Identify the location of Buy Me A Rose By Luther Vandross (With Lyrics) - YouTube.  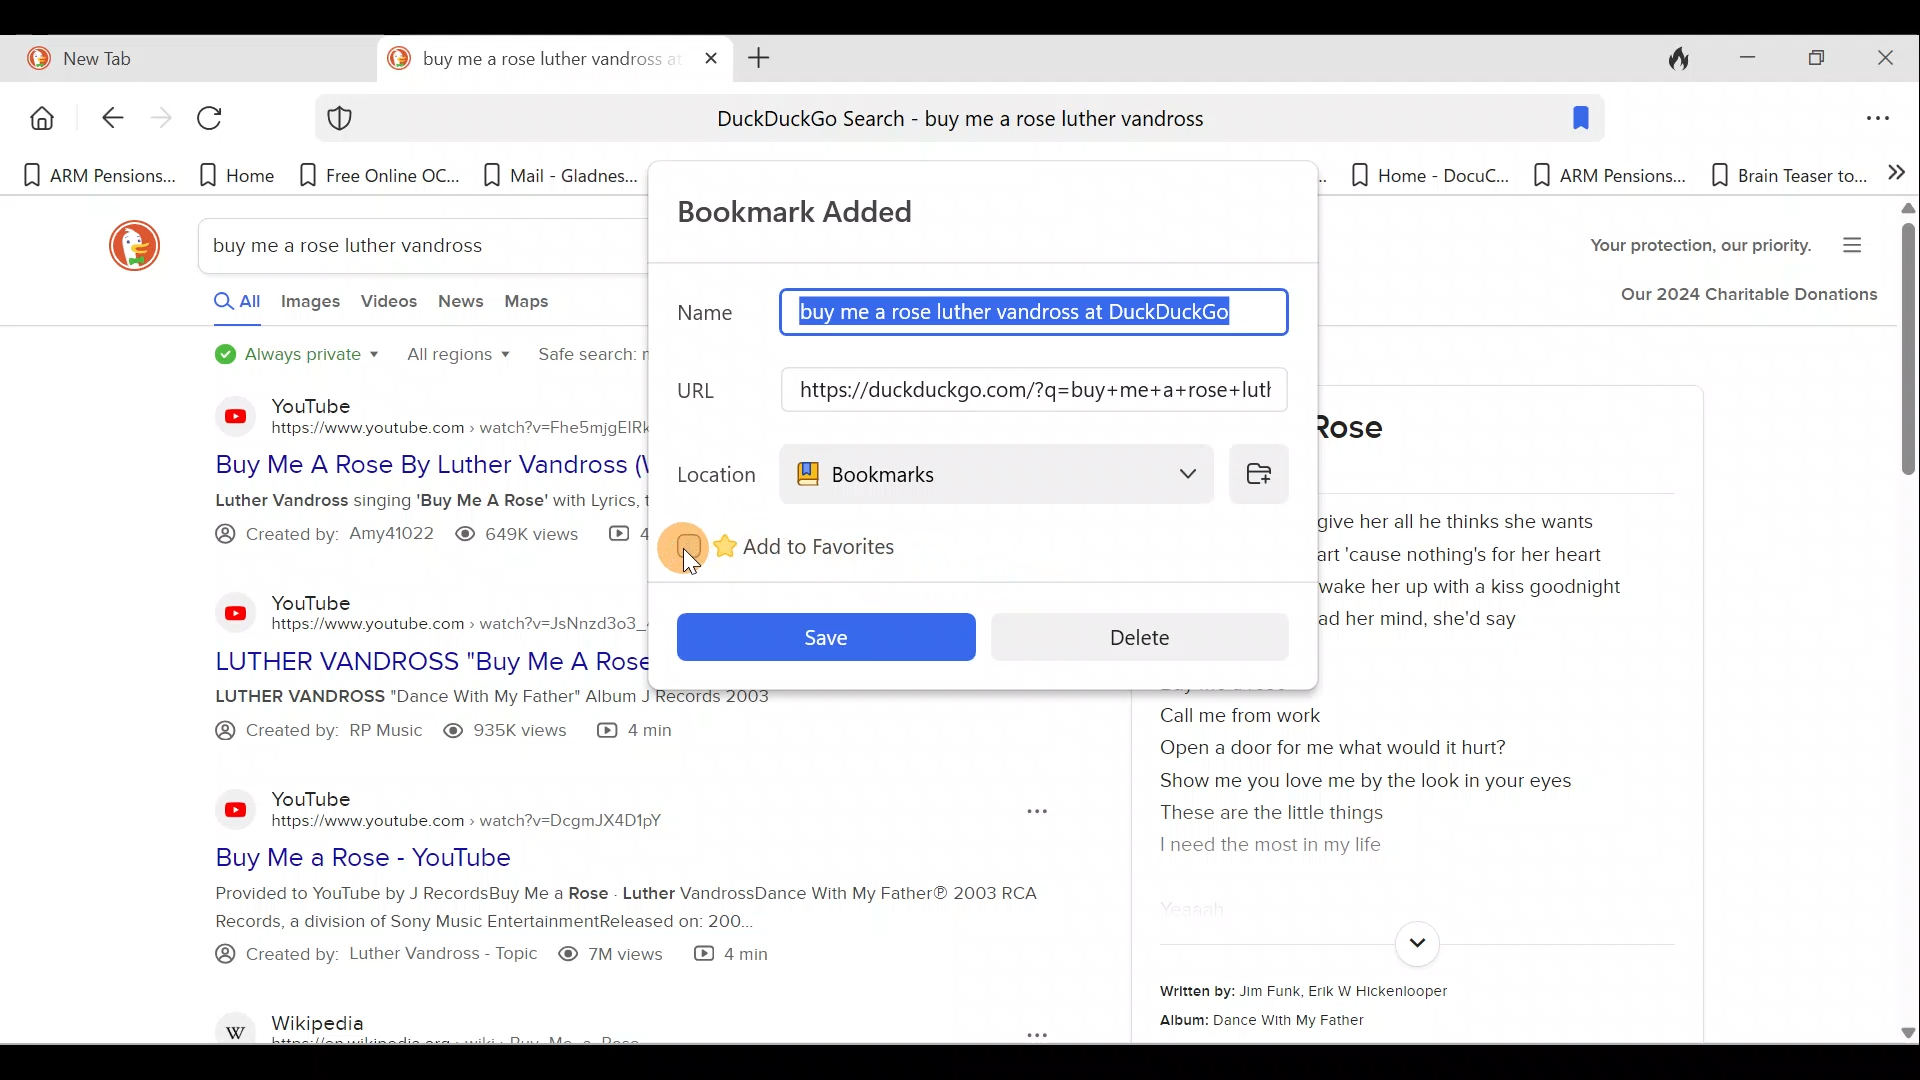
(409, 465).